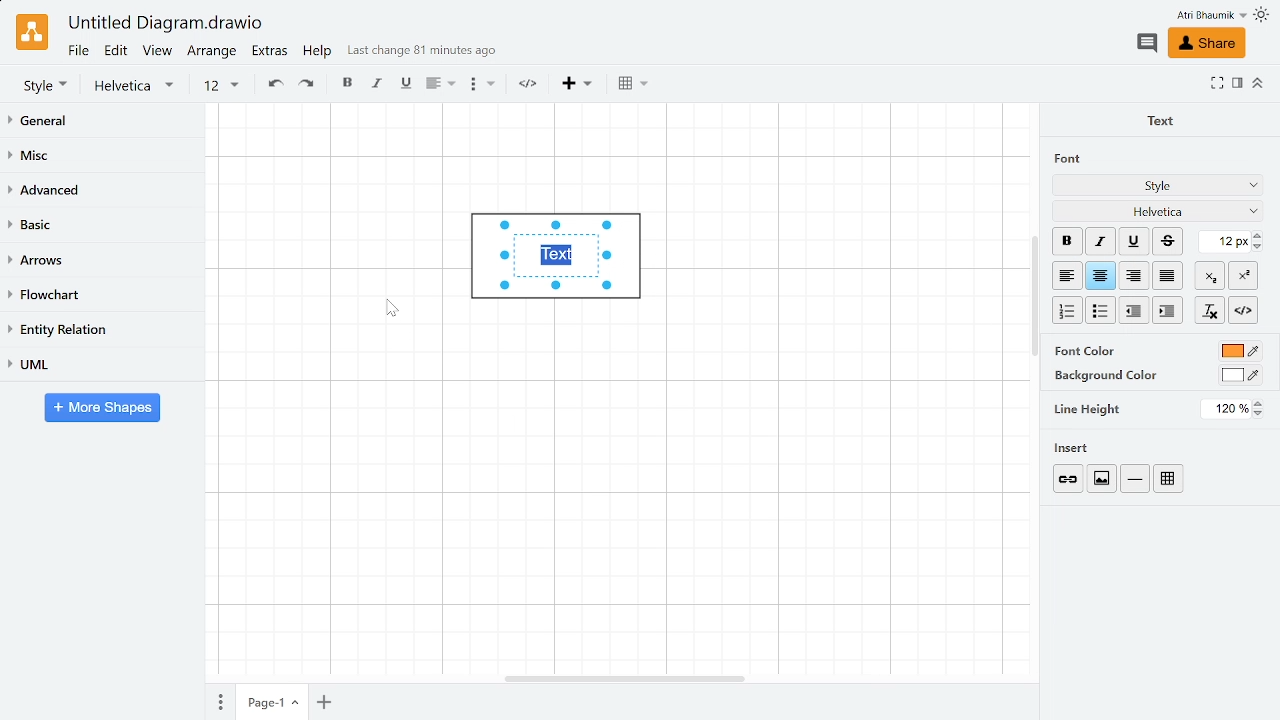 Image resolution: width=1280 pixels, height=720 pixels. What do you see at coordinates (103, 158) in the screenshot?
I see `Misc` at bounding box center [103, 158].